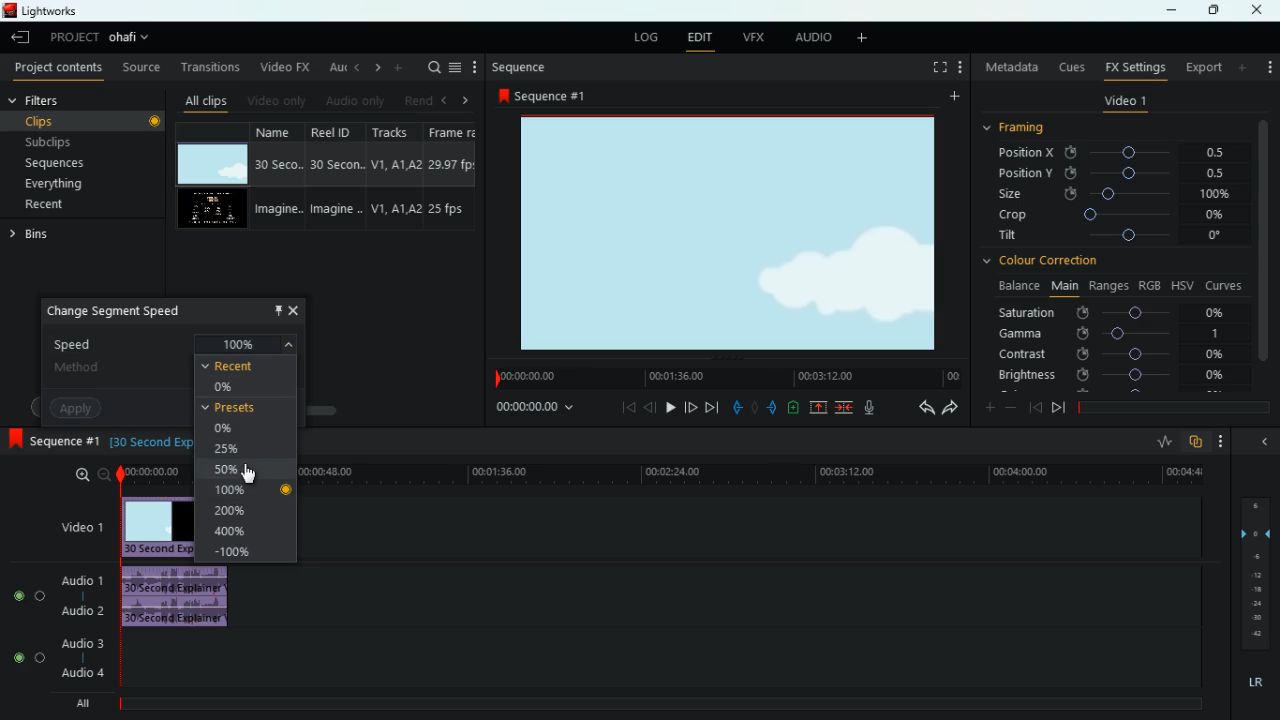 The height and width of the screenshot is (720, 1280). What do you see at coordinates (153, 525) in the screenshot?
I see `video` at bounding box center [153, 525].